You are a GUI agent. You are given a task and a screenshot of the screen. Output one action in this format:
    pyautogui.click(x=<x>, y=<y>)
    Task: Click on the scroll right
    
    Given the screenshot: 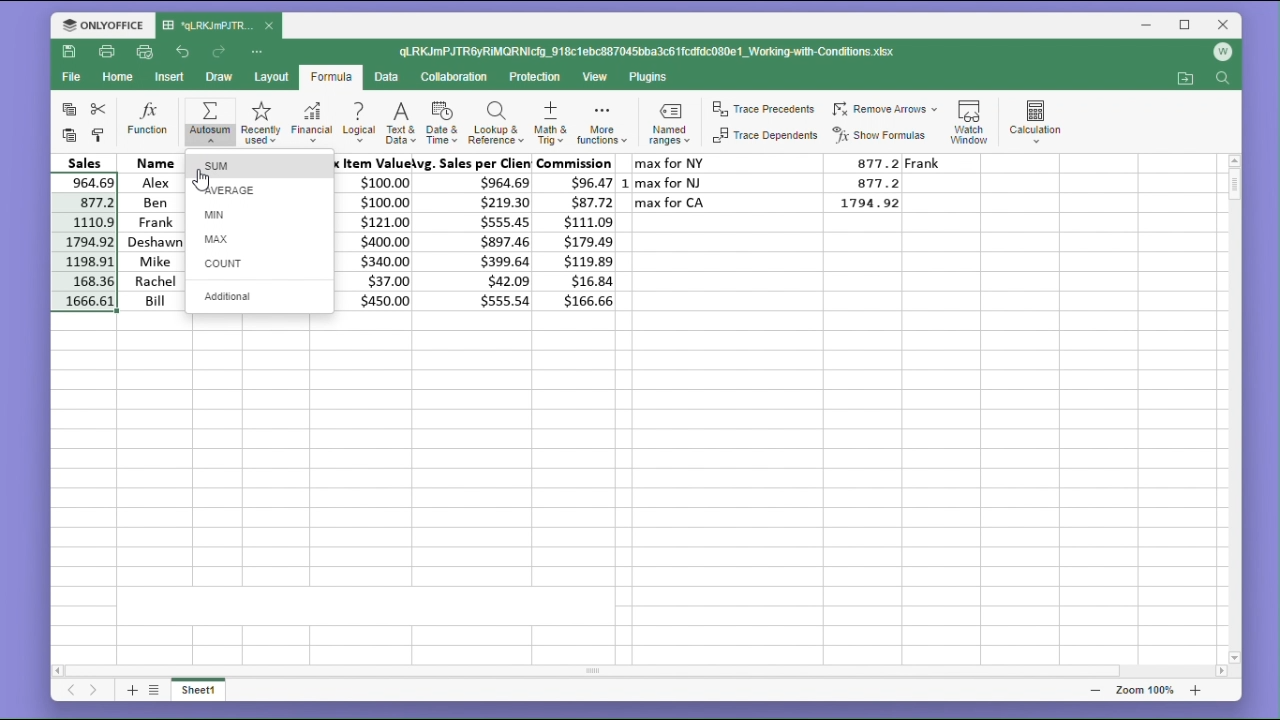 What is the action you would take?
    pyautogui.click(x=1220, y=672)
    